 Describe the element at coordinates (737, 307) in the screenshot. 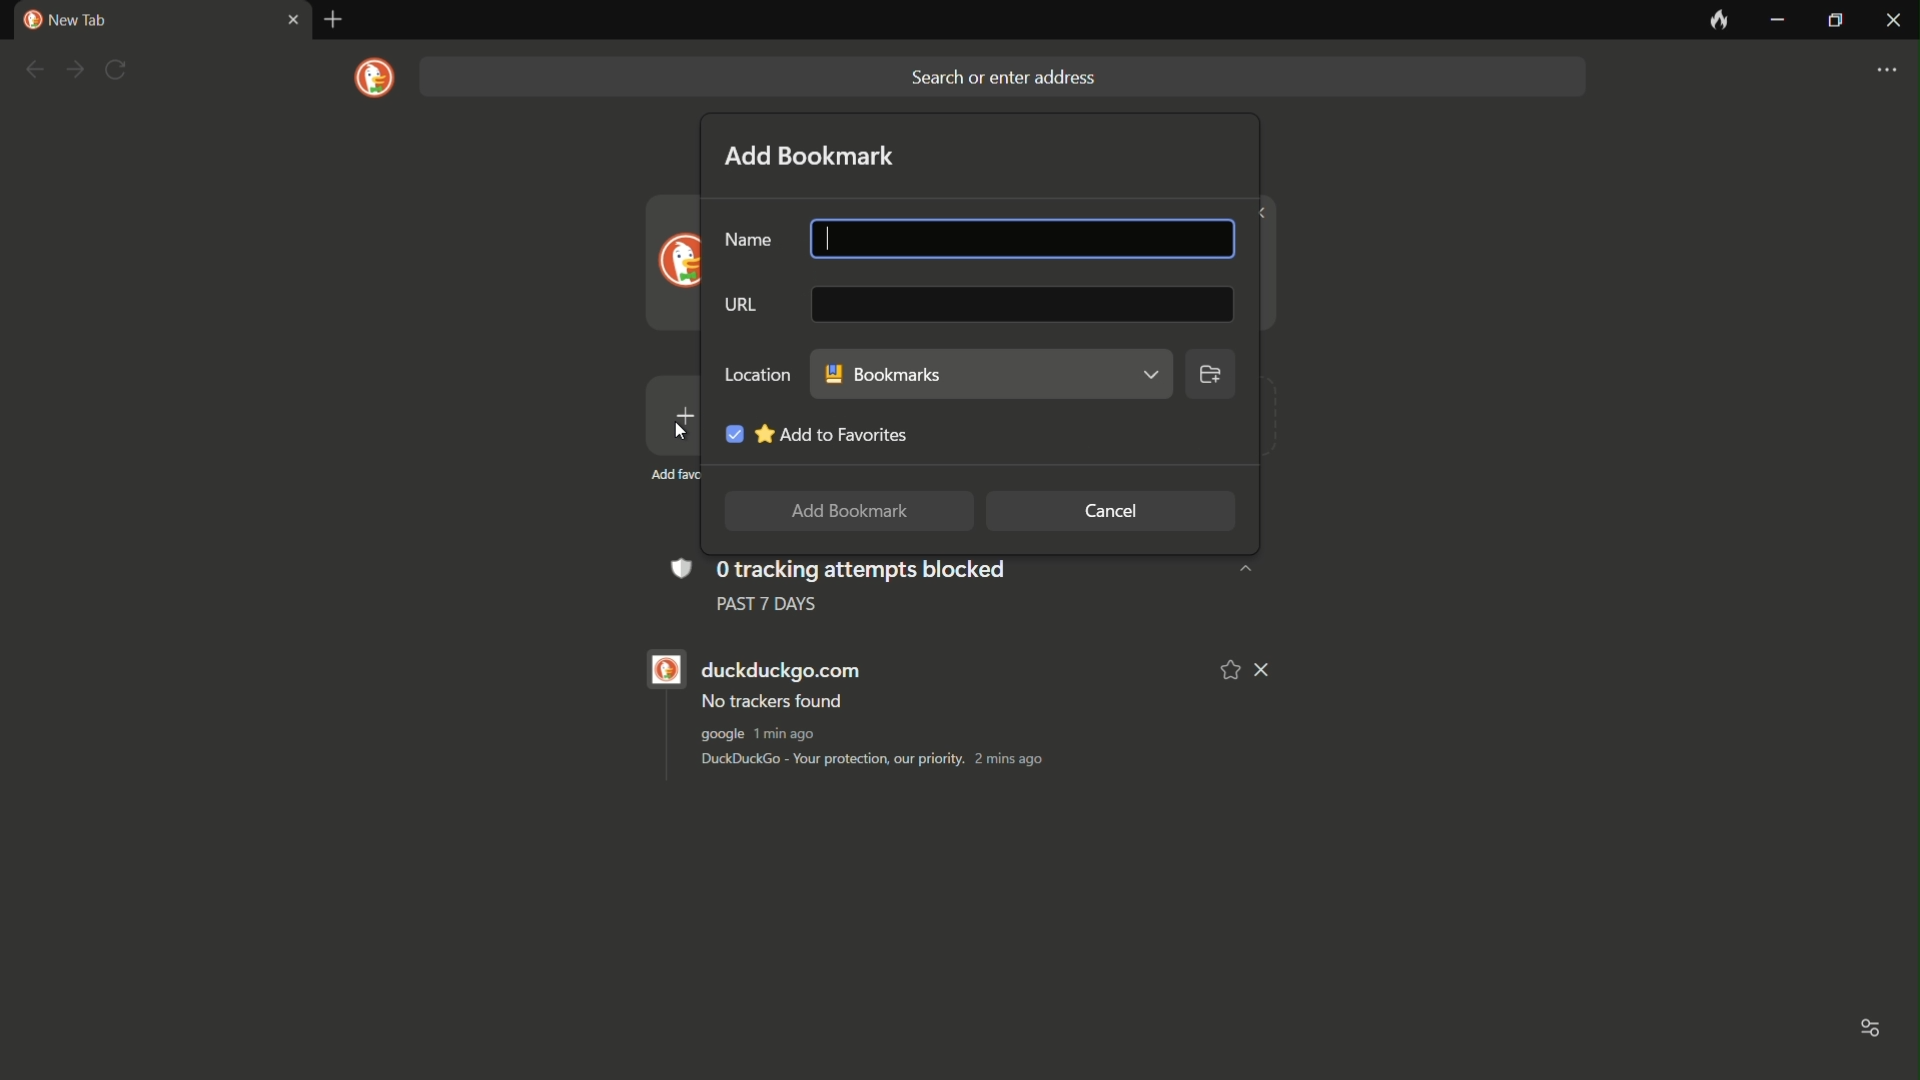

I see `URL` at that location.